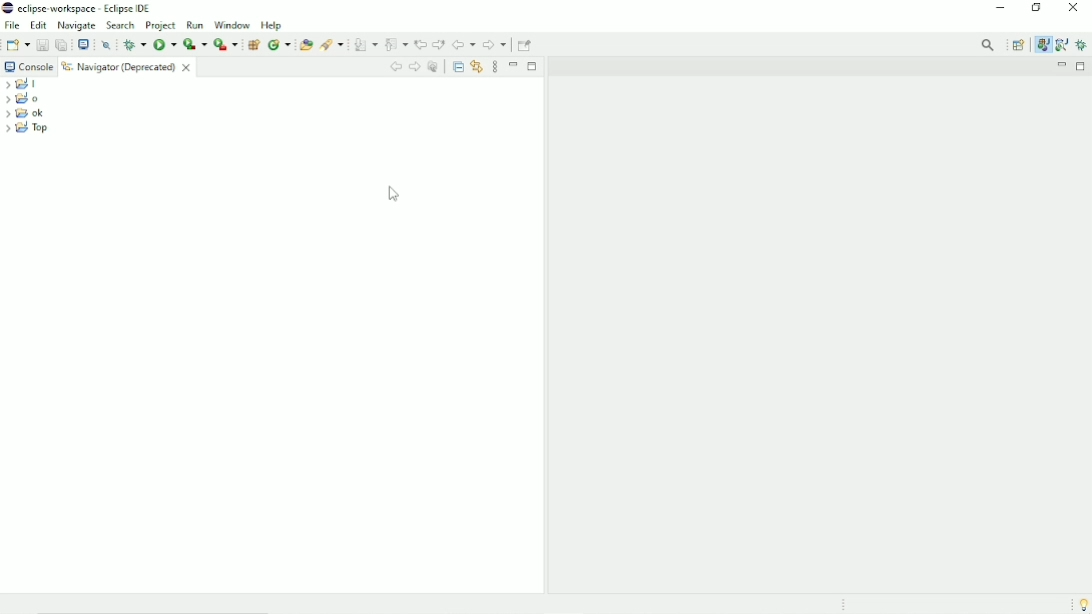 The height and width of the screenshot is (614, 1092). Describe the element at coordinates (1043, 45) in the screenshot. I see `Java` at that location.